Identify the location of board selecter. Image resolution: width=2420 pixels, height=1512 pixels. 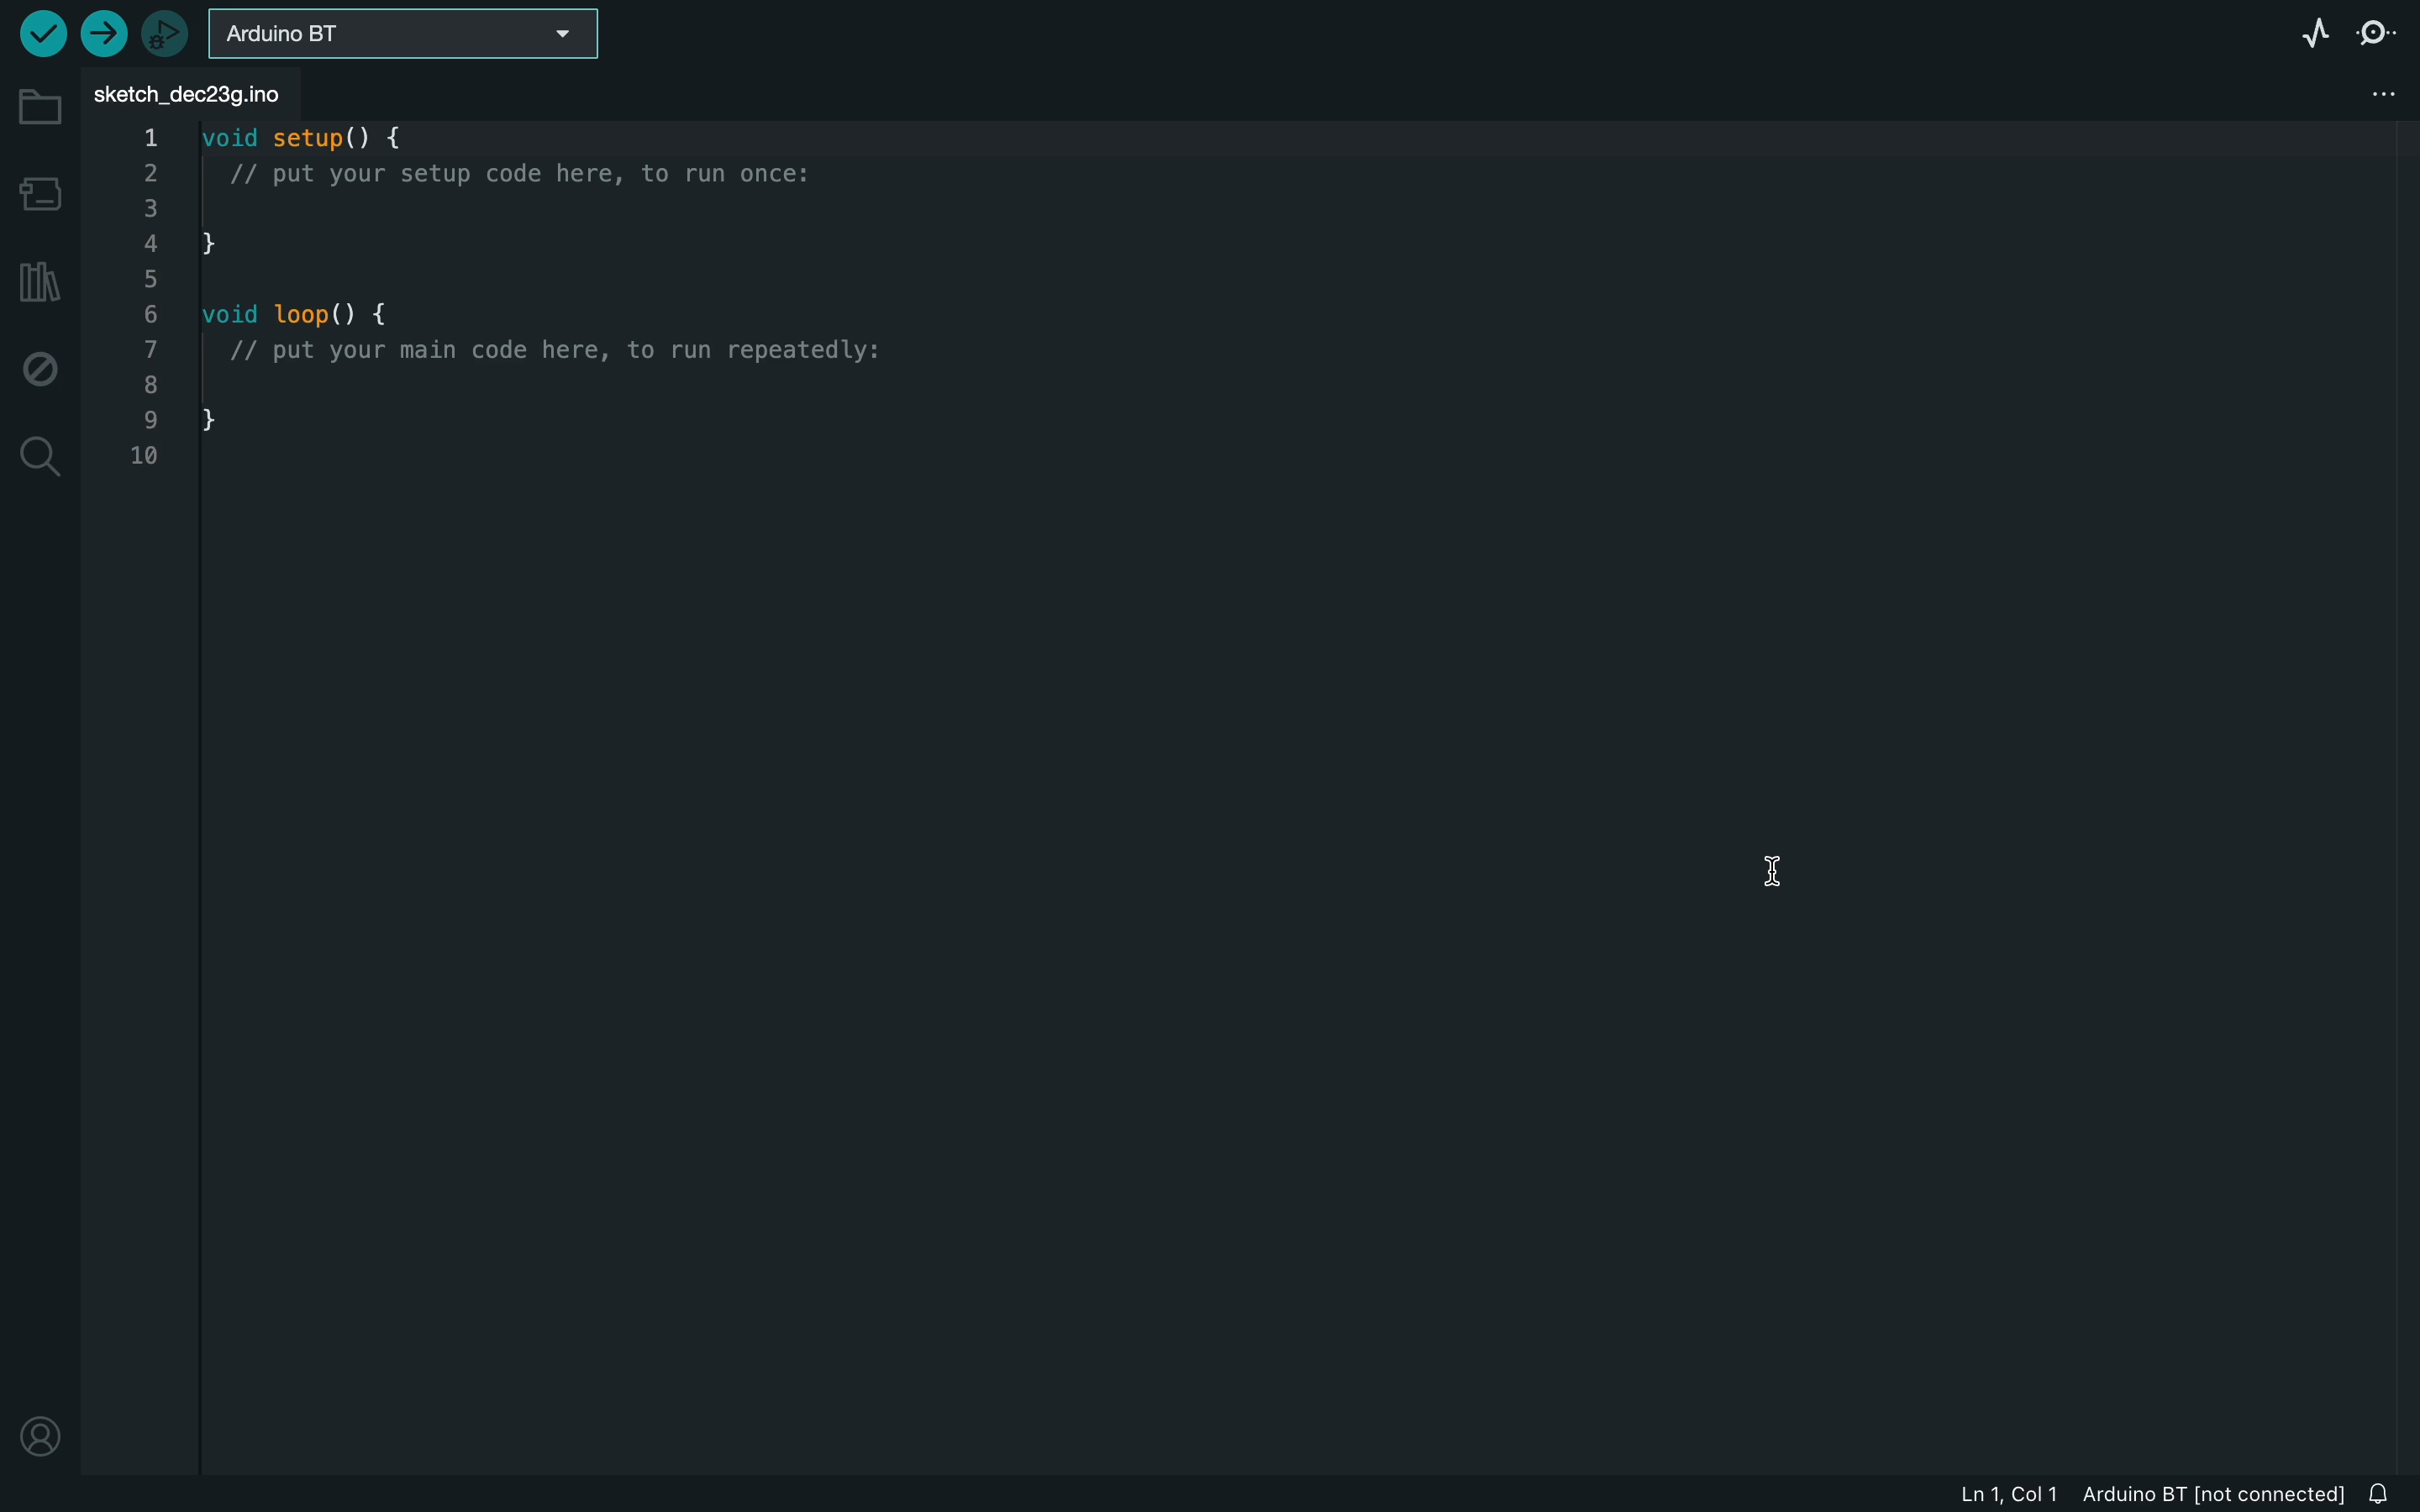
(404, 35).